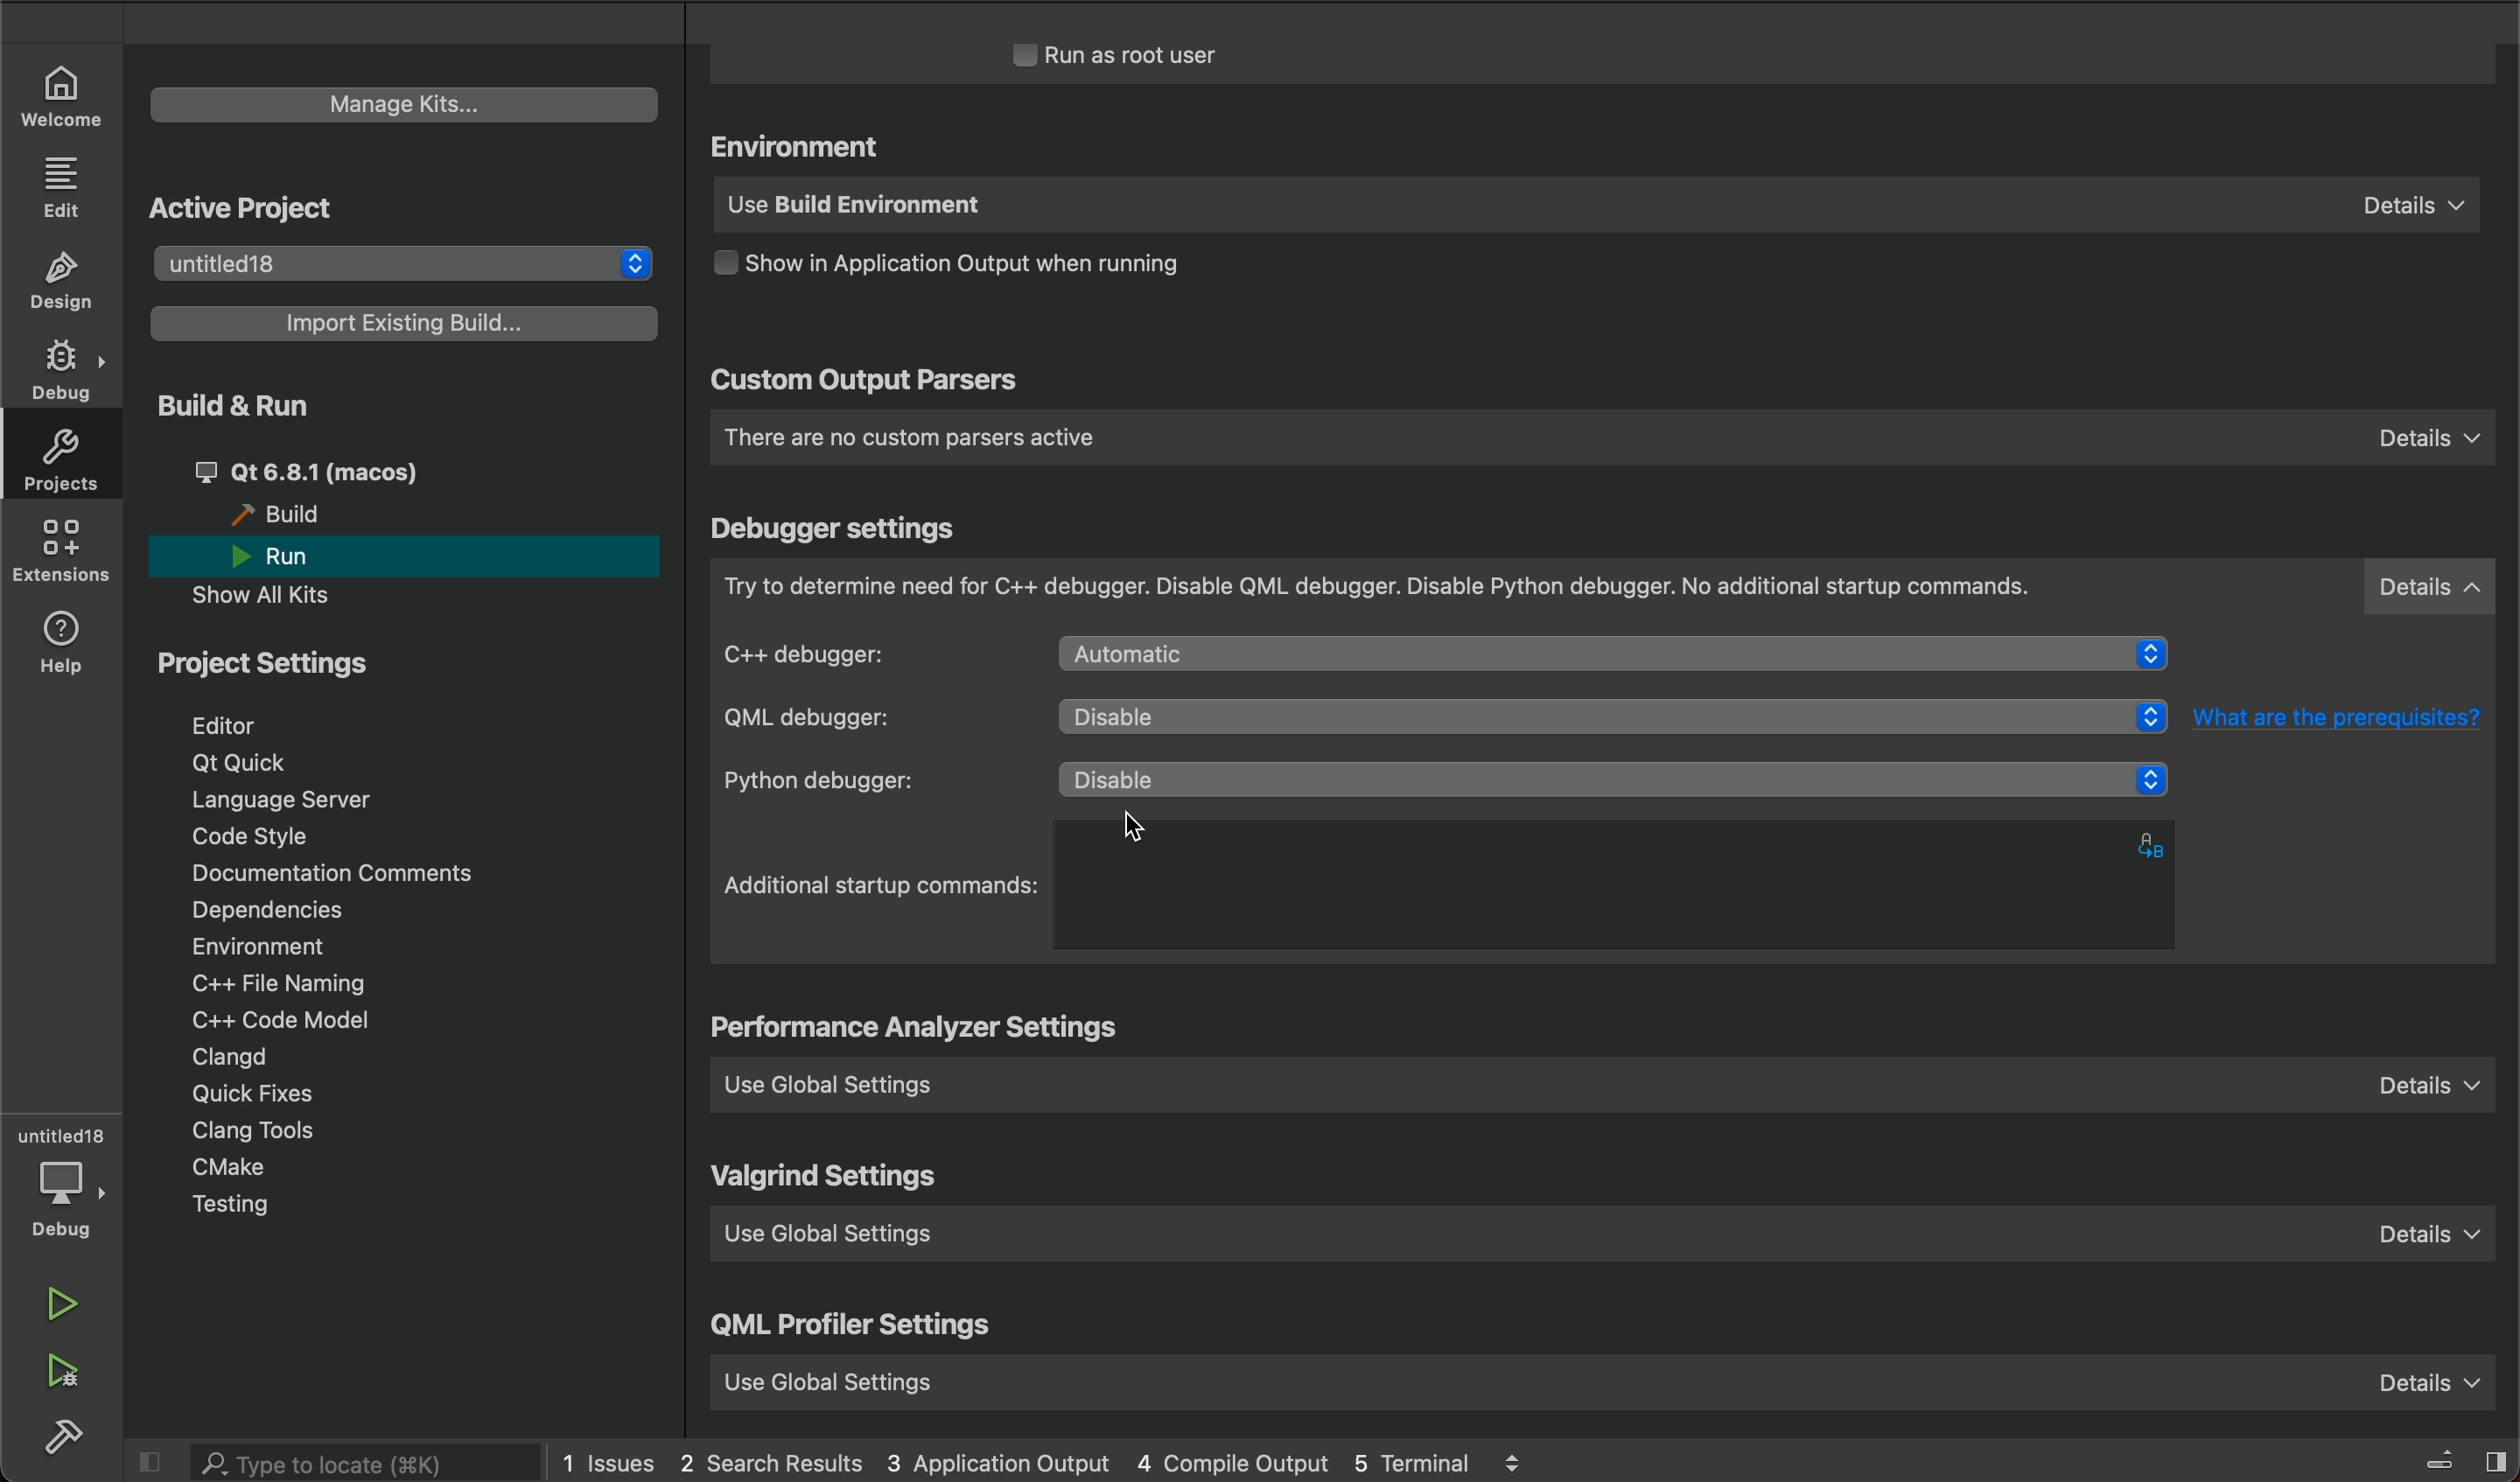  Describe the element at coordinates (2342, 721) in the screenshot. I see `What are the prerequisites?` at that location.